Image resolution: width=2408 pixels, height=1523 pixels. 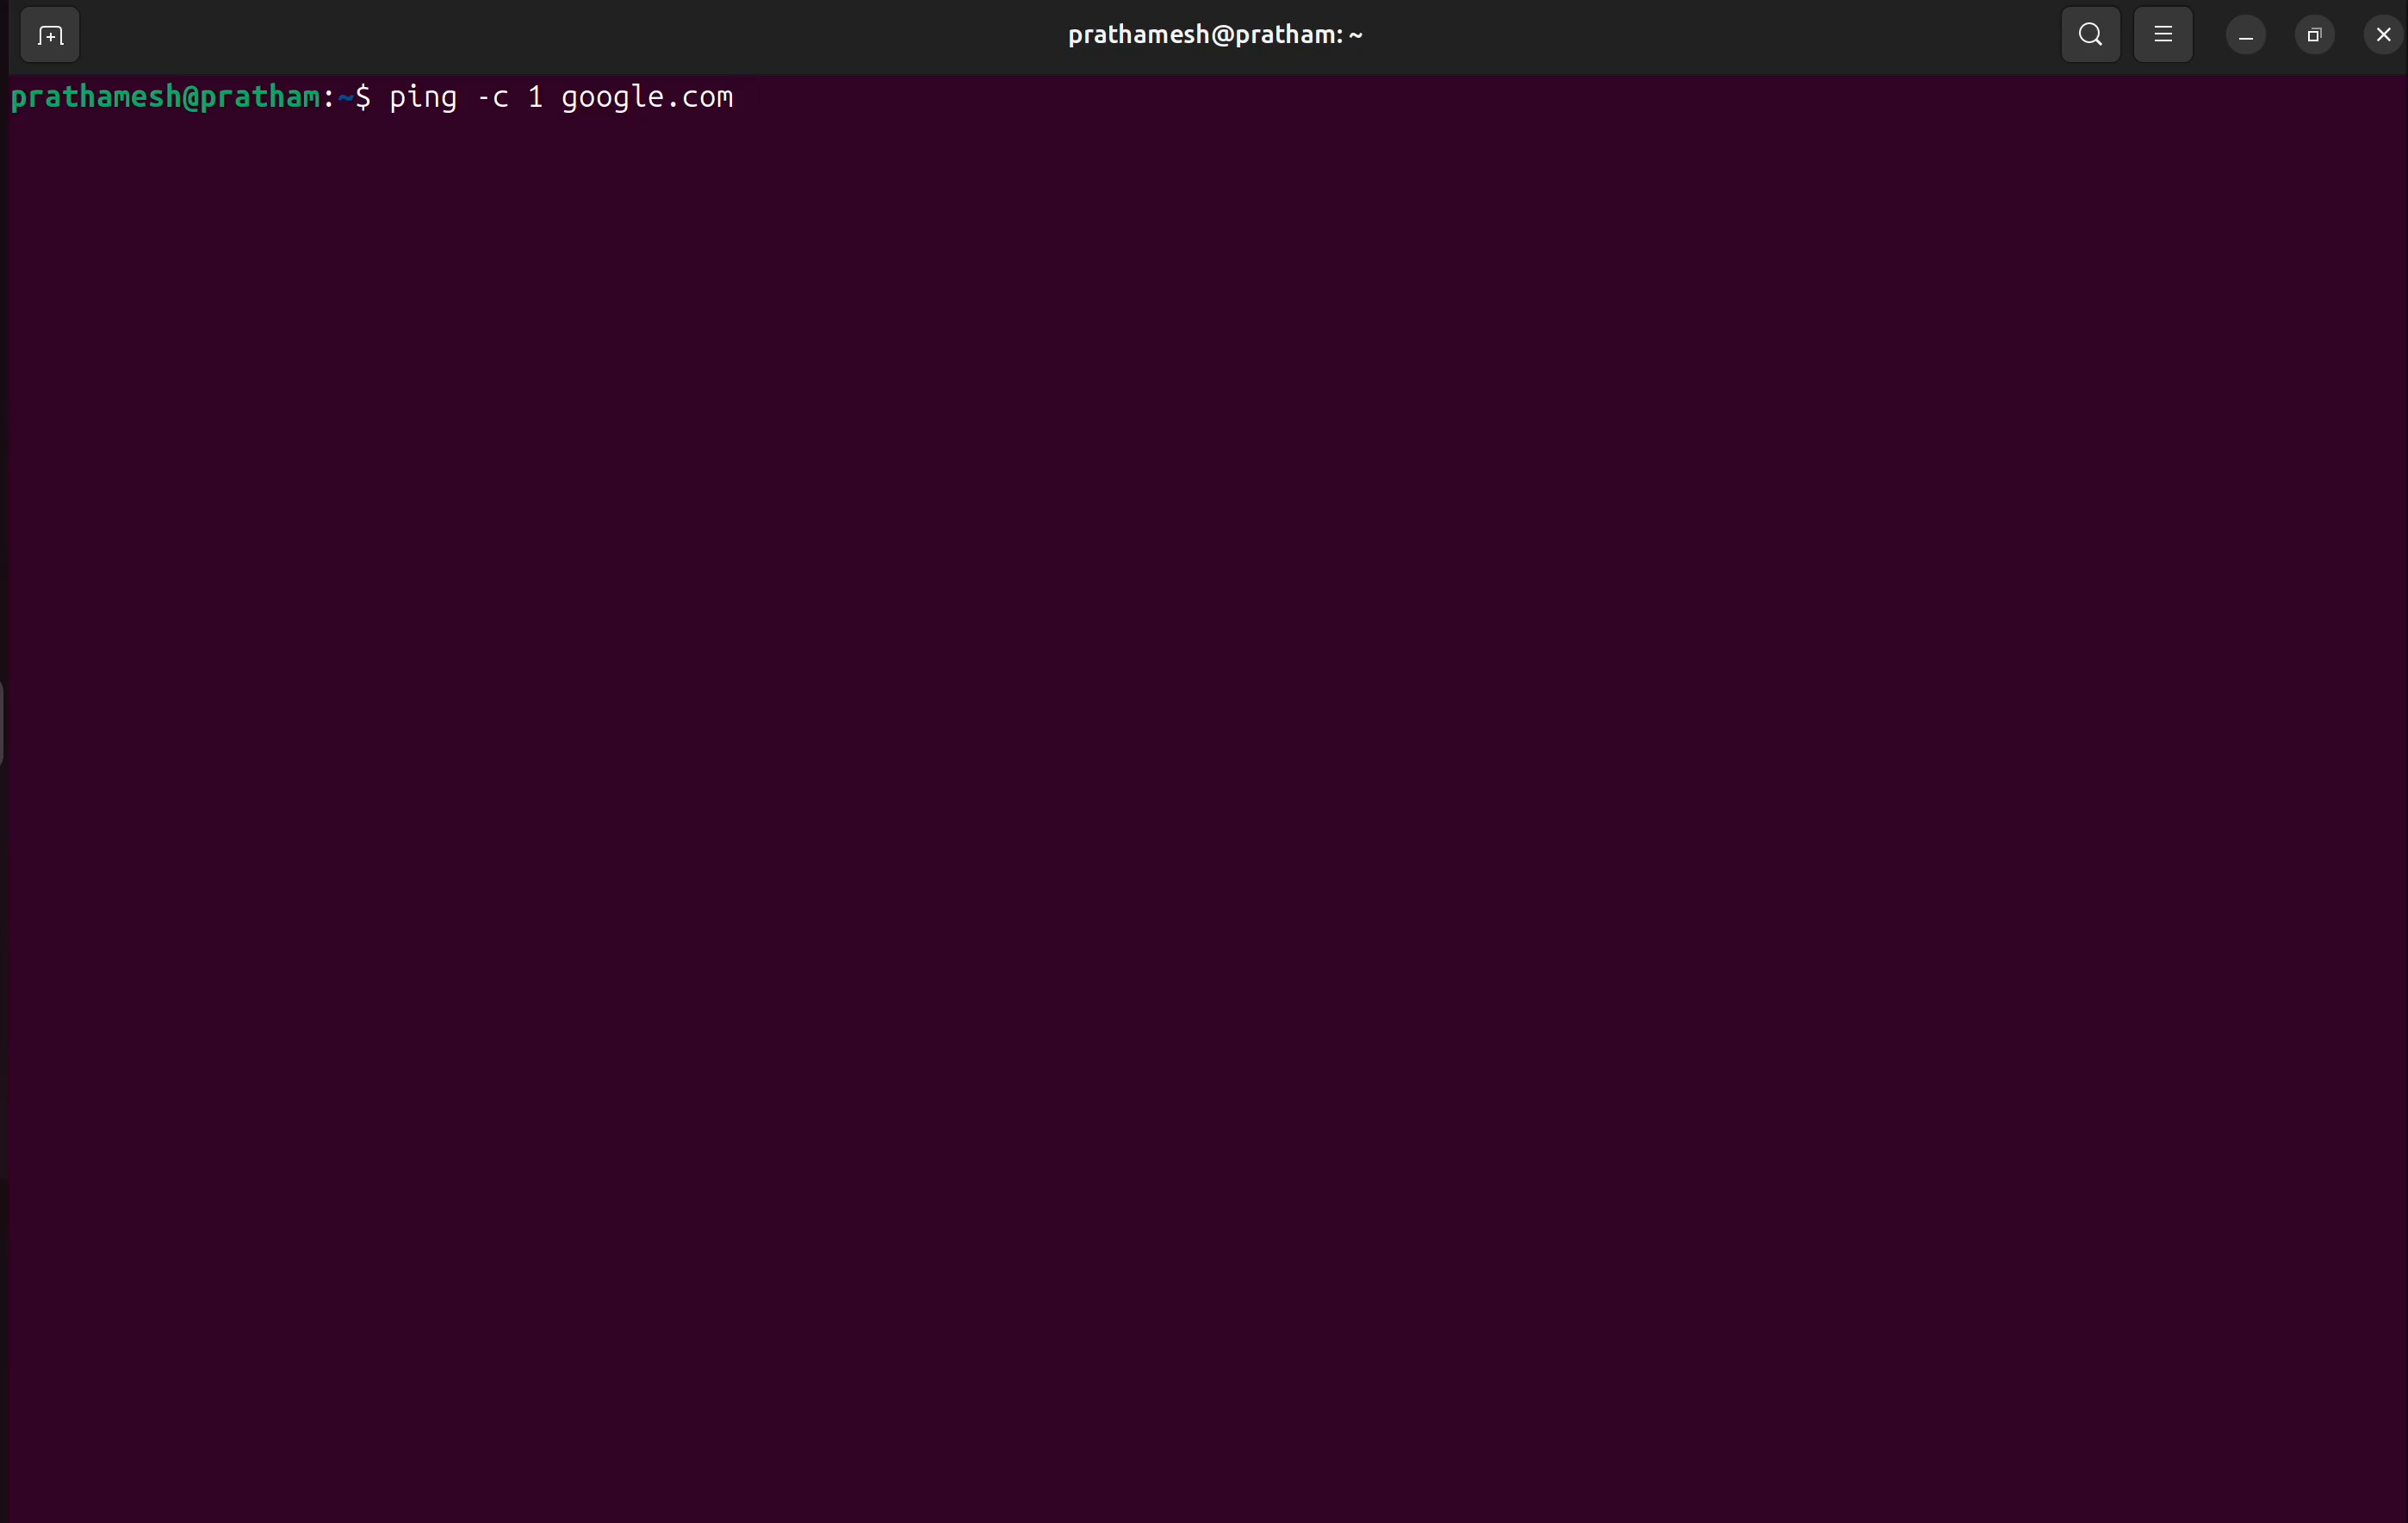 What do you see at coordinates (2169, 32) in the screenshot?
I see `view options` at bounding box center [2169, 32].